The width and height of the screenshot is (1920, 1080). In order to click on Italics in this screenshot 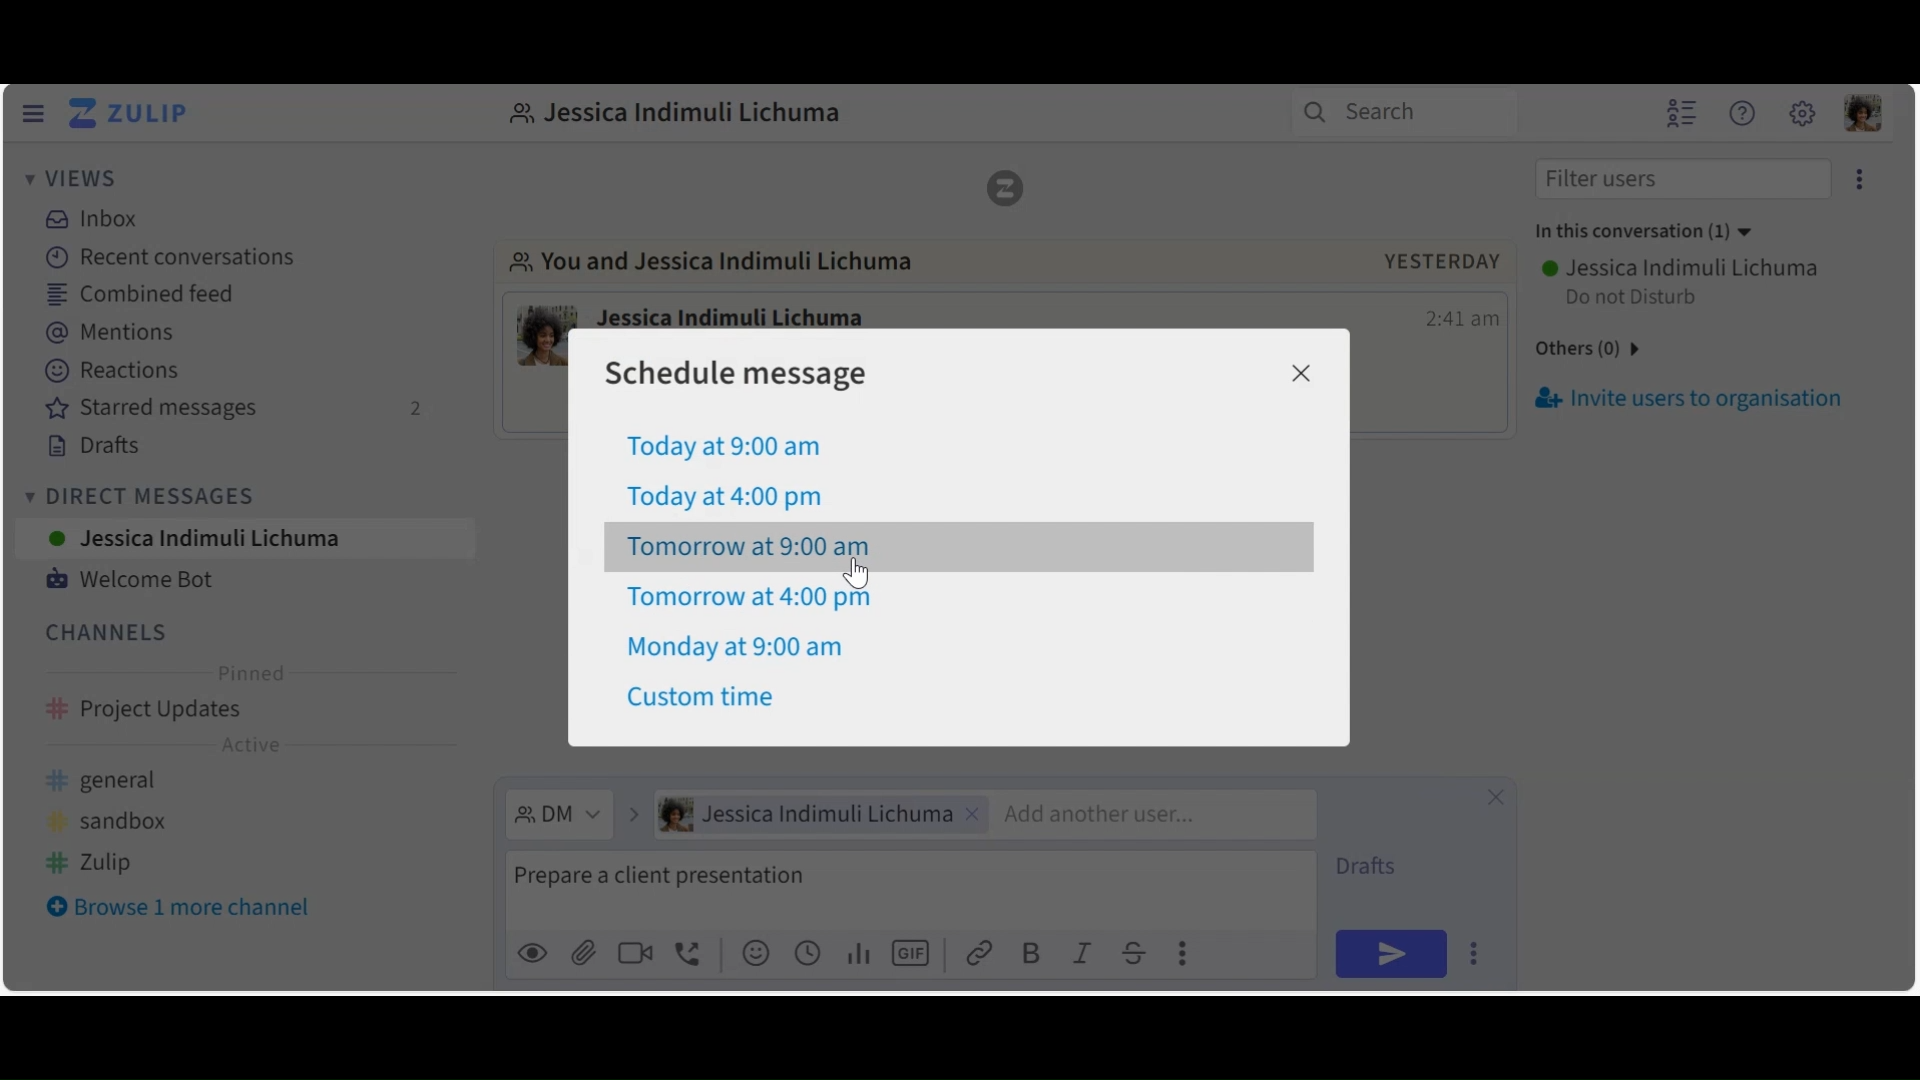, I will do `click(1083, 953)`.